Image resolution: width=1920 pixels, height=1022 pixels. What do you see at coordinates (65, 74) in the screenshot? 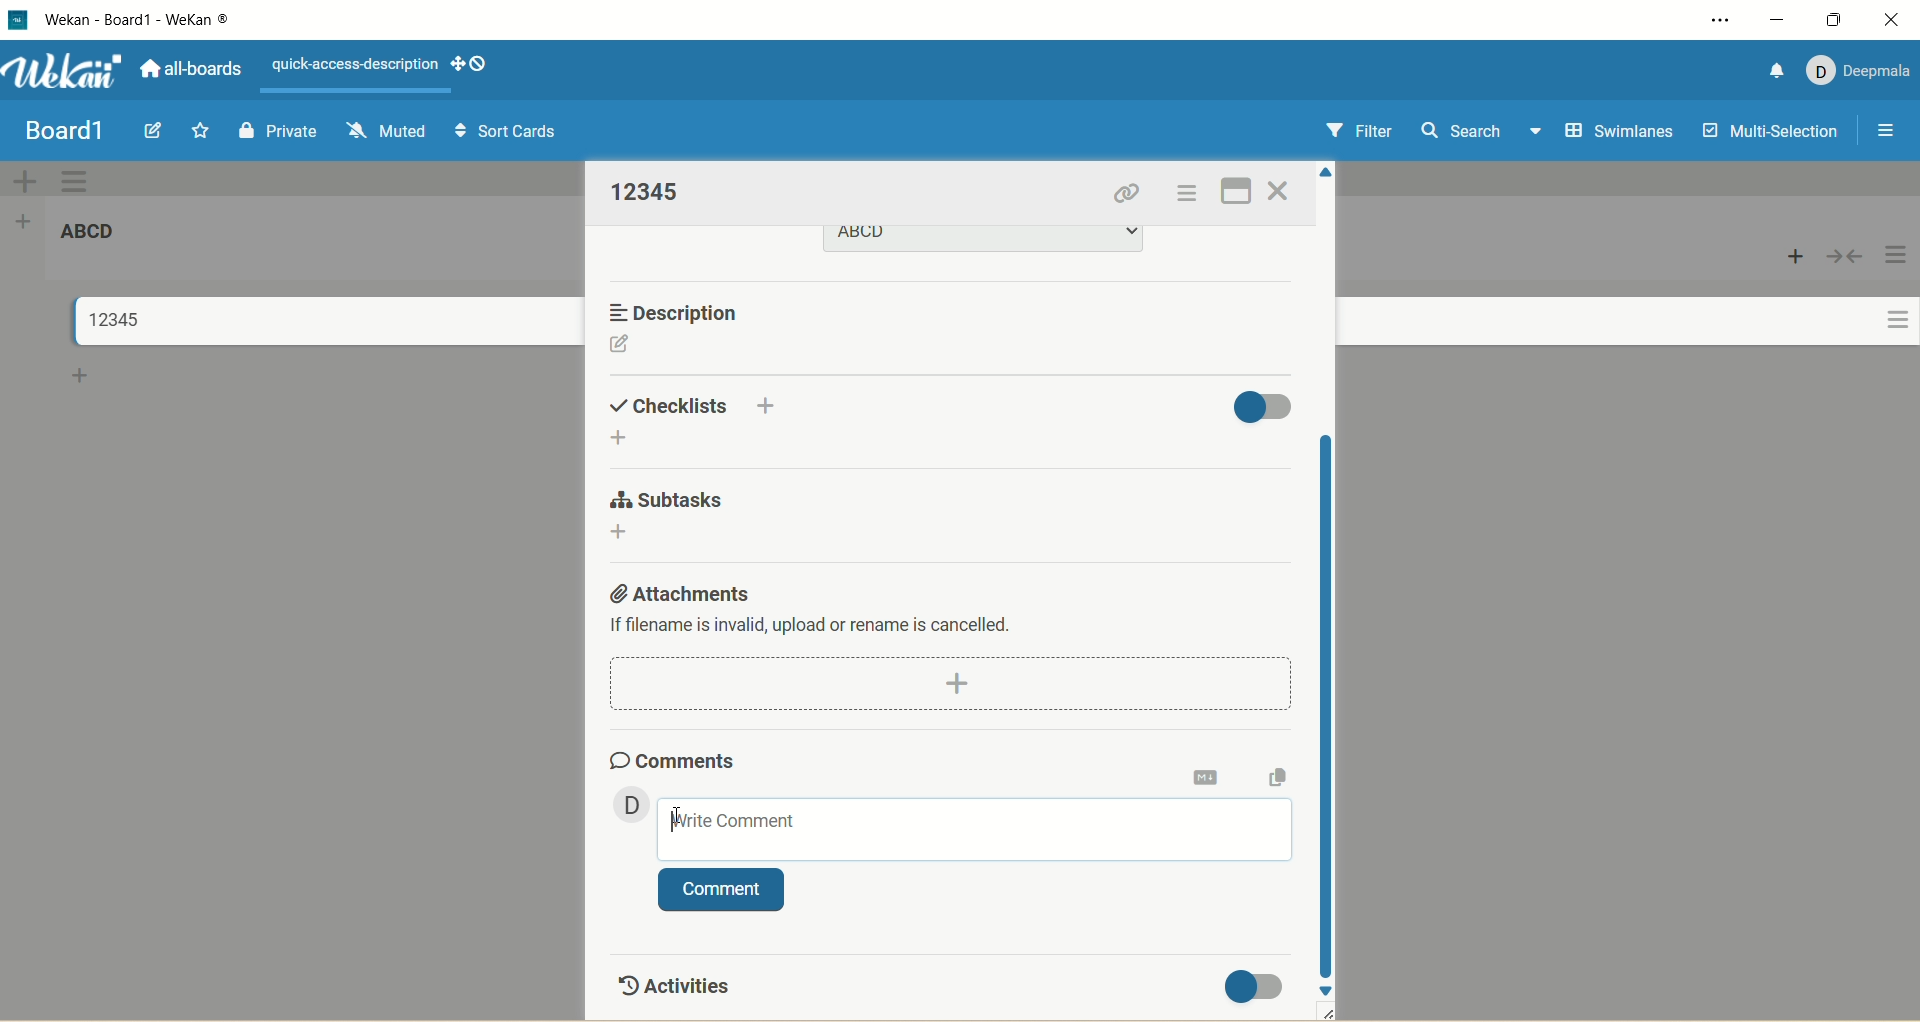
I see `wekan` at bounding box center [65, 74].